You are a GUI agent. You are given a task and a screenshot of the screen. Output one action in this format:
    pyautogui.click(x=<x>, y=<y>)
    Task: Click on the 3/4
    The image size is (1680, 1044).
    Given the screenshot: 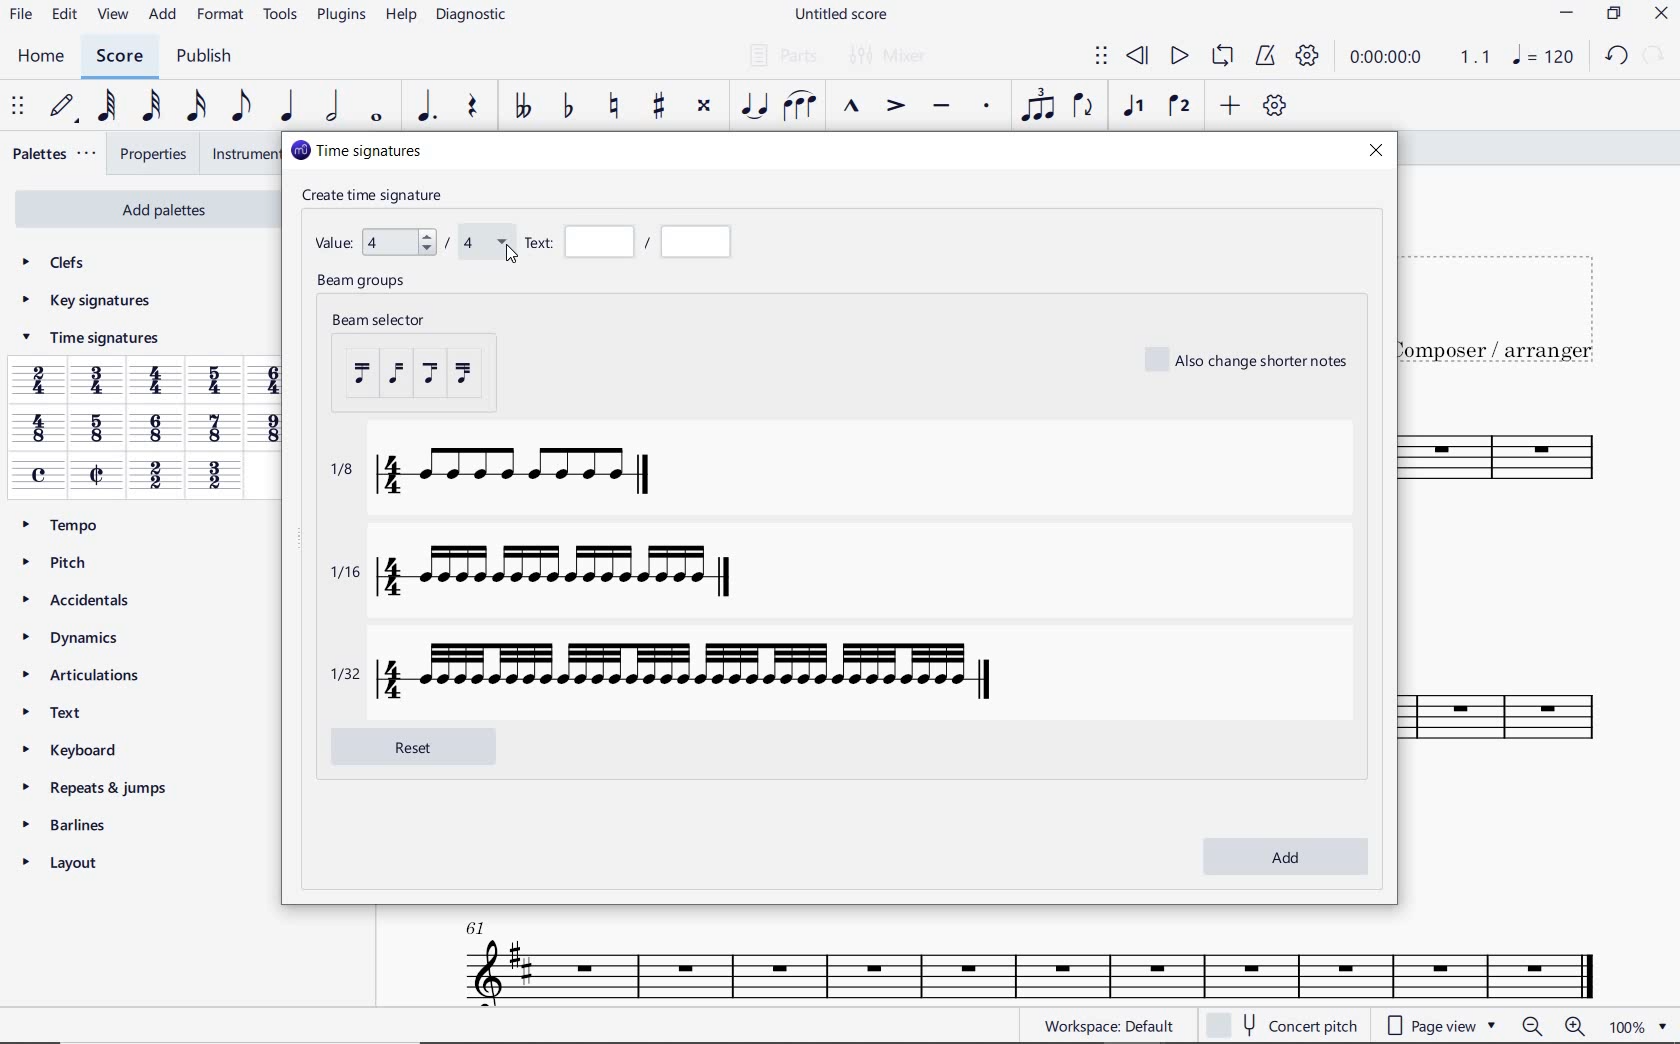 What is the action you would take?
    pyautogui.click(x=99, y=382)
    